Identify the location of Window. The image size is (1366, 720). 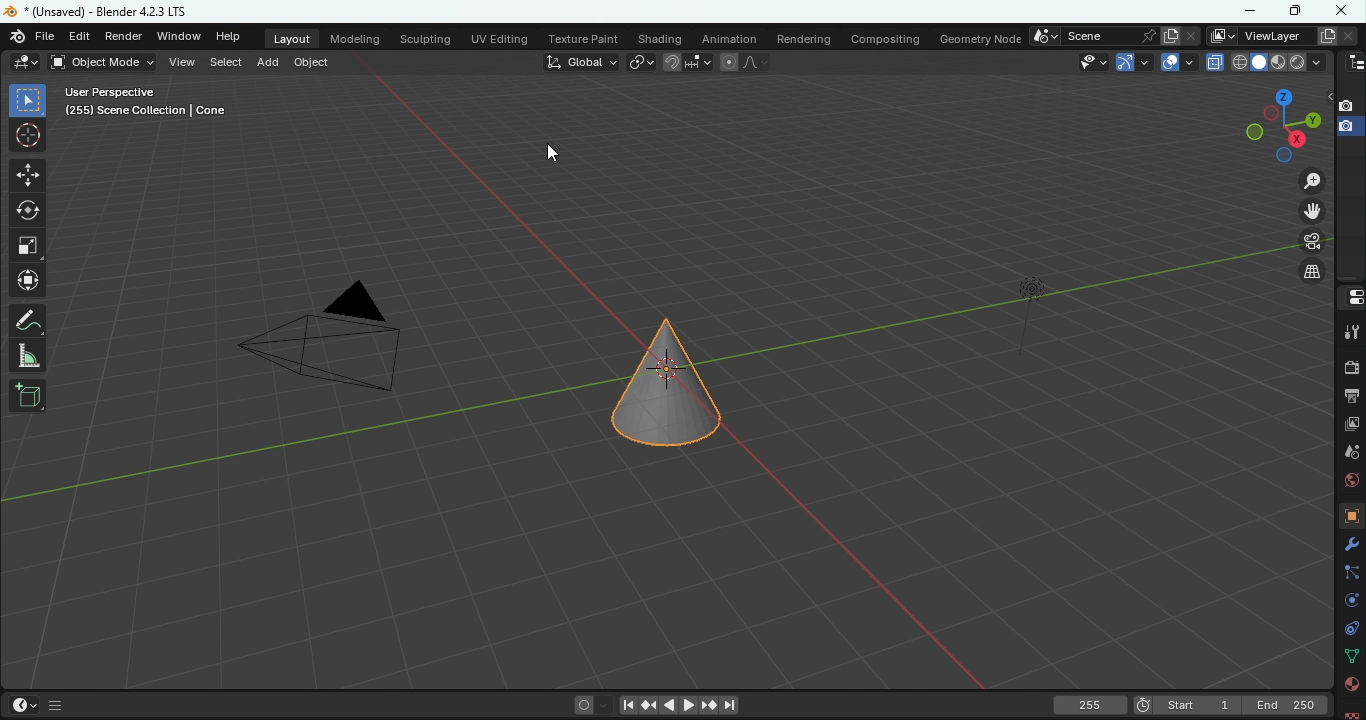
(180, 37).